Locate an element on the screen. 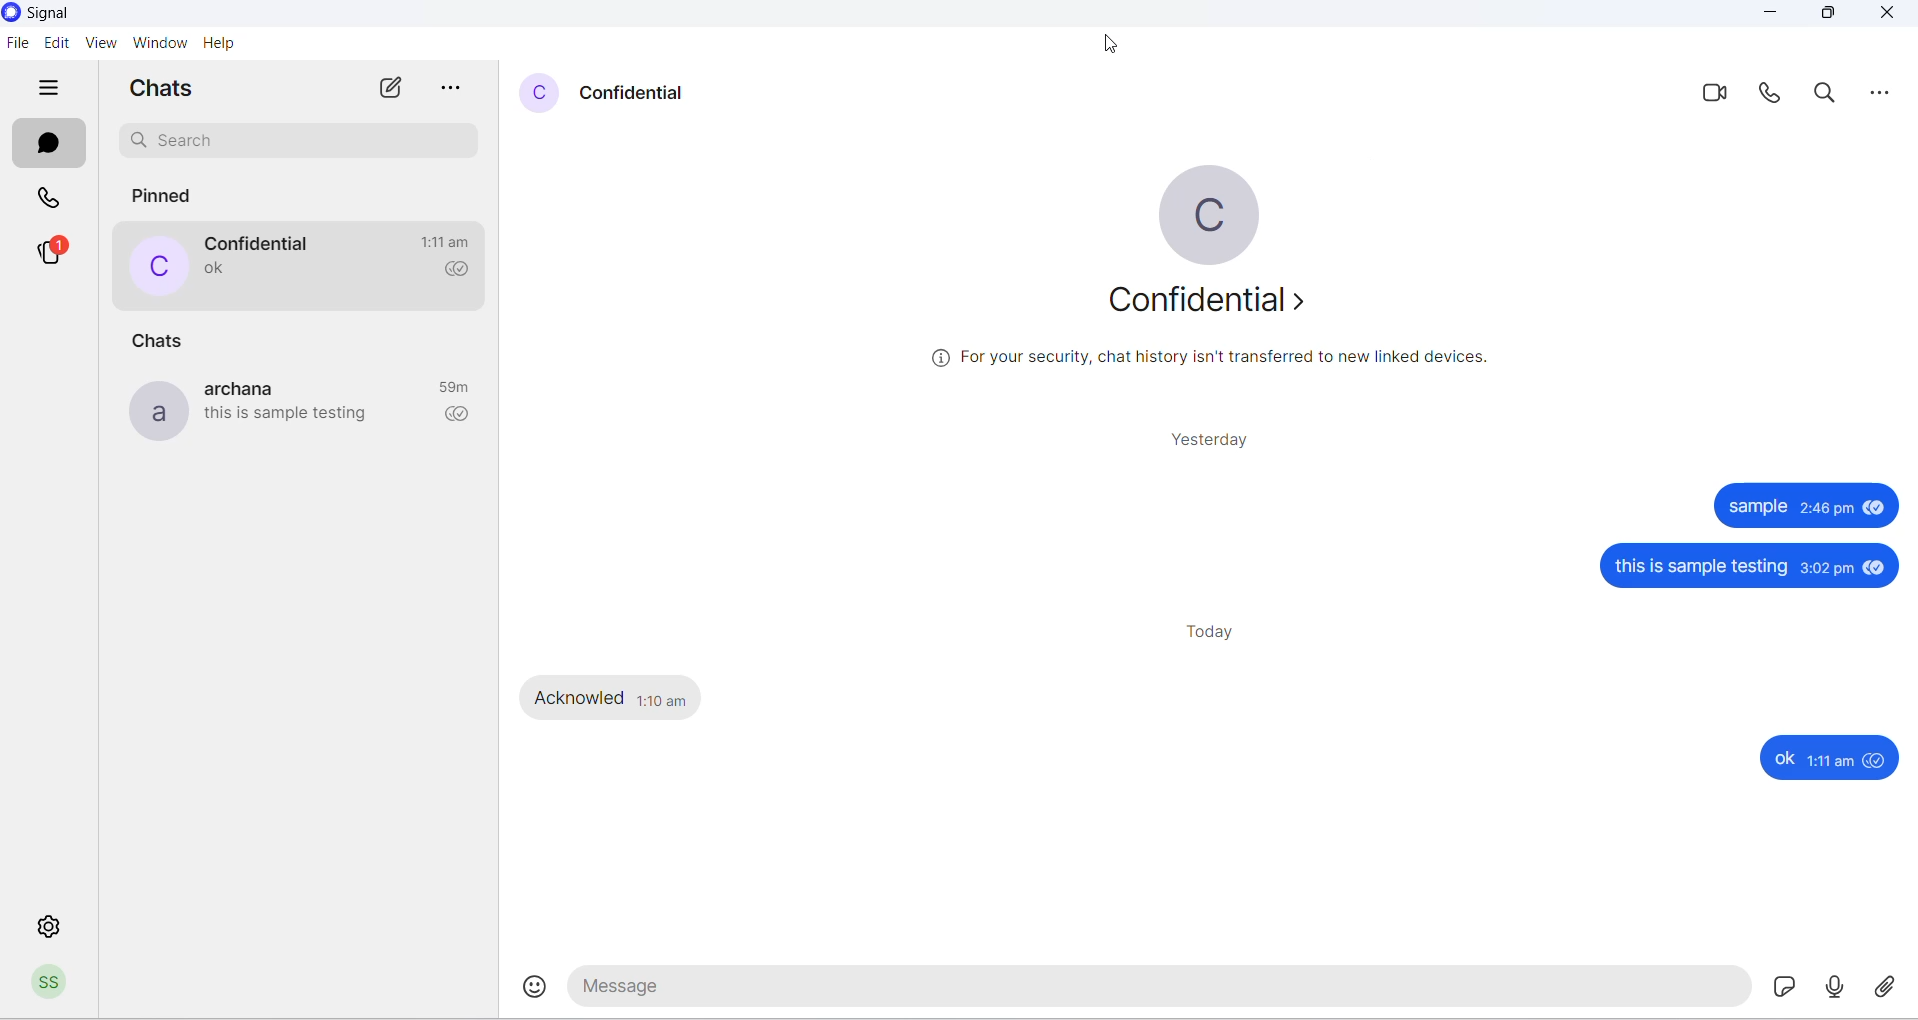 This screenshot has height=1020, width=1918. settings is located at coordinates (51, 926).